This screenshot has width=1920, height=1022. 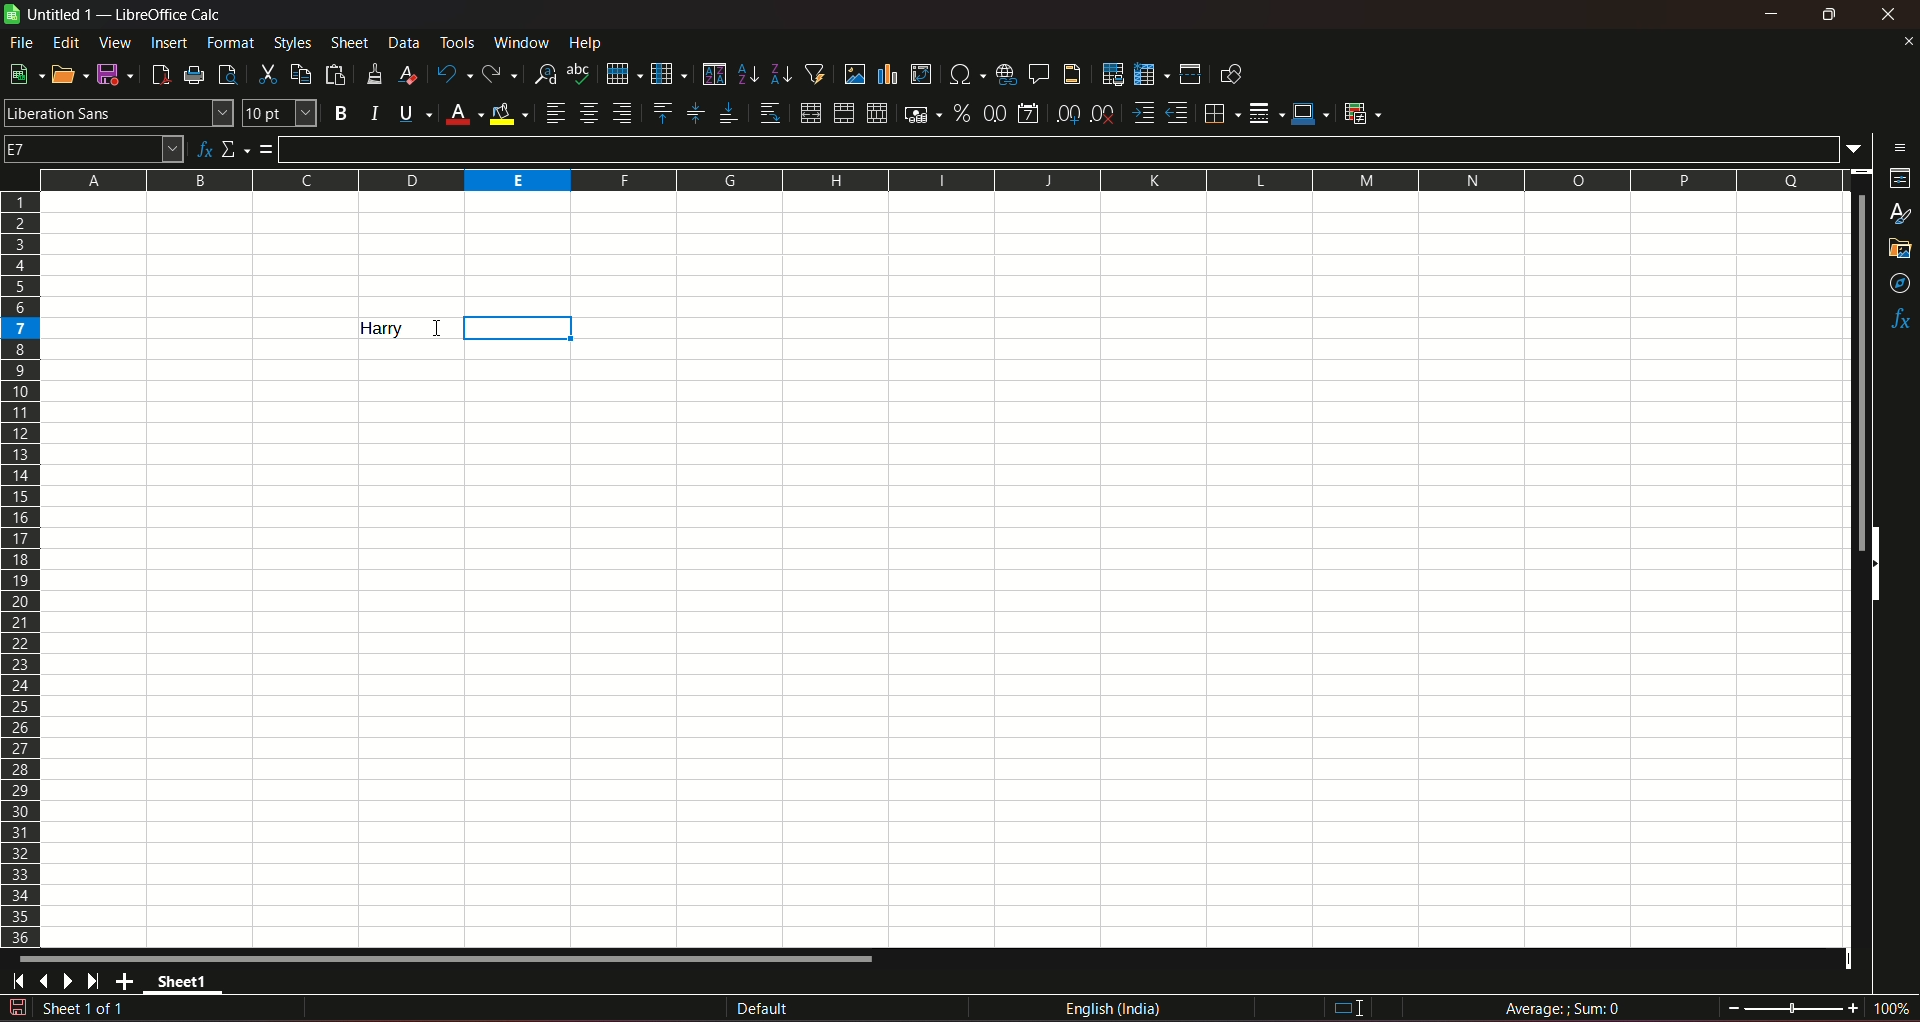 I want to click on cut, so click(x=265, y=74).